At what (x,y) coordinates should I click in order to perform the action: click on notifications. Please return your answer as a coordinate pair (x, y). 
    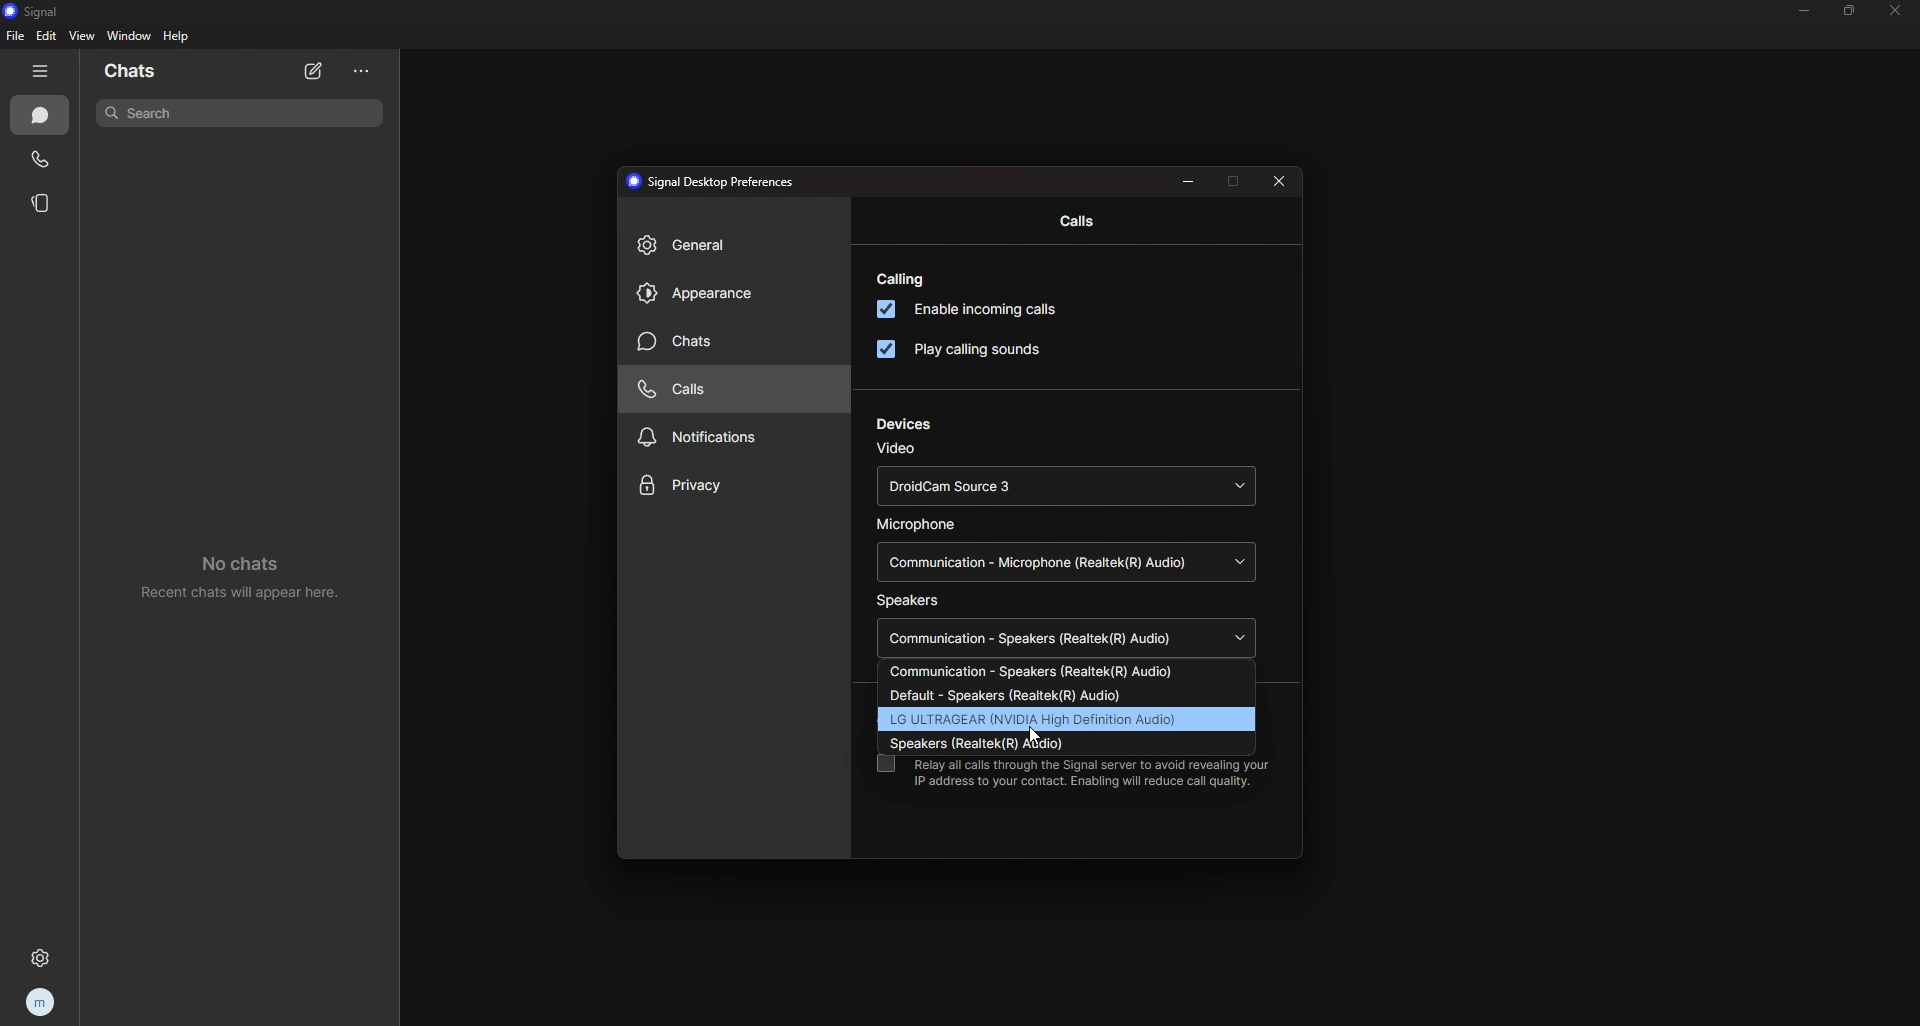
    Looking at the image, I should click on (733, 437).